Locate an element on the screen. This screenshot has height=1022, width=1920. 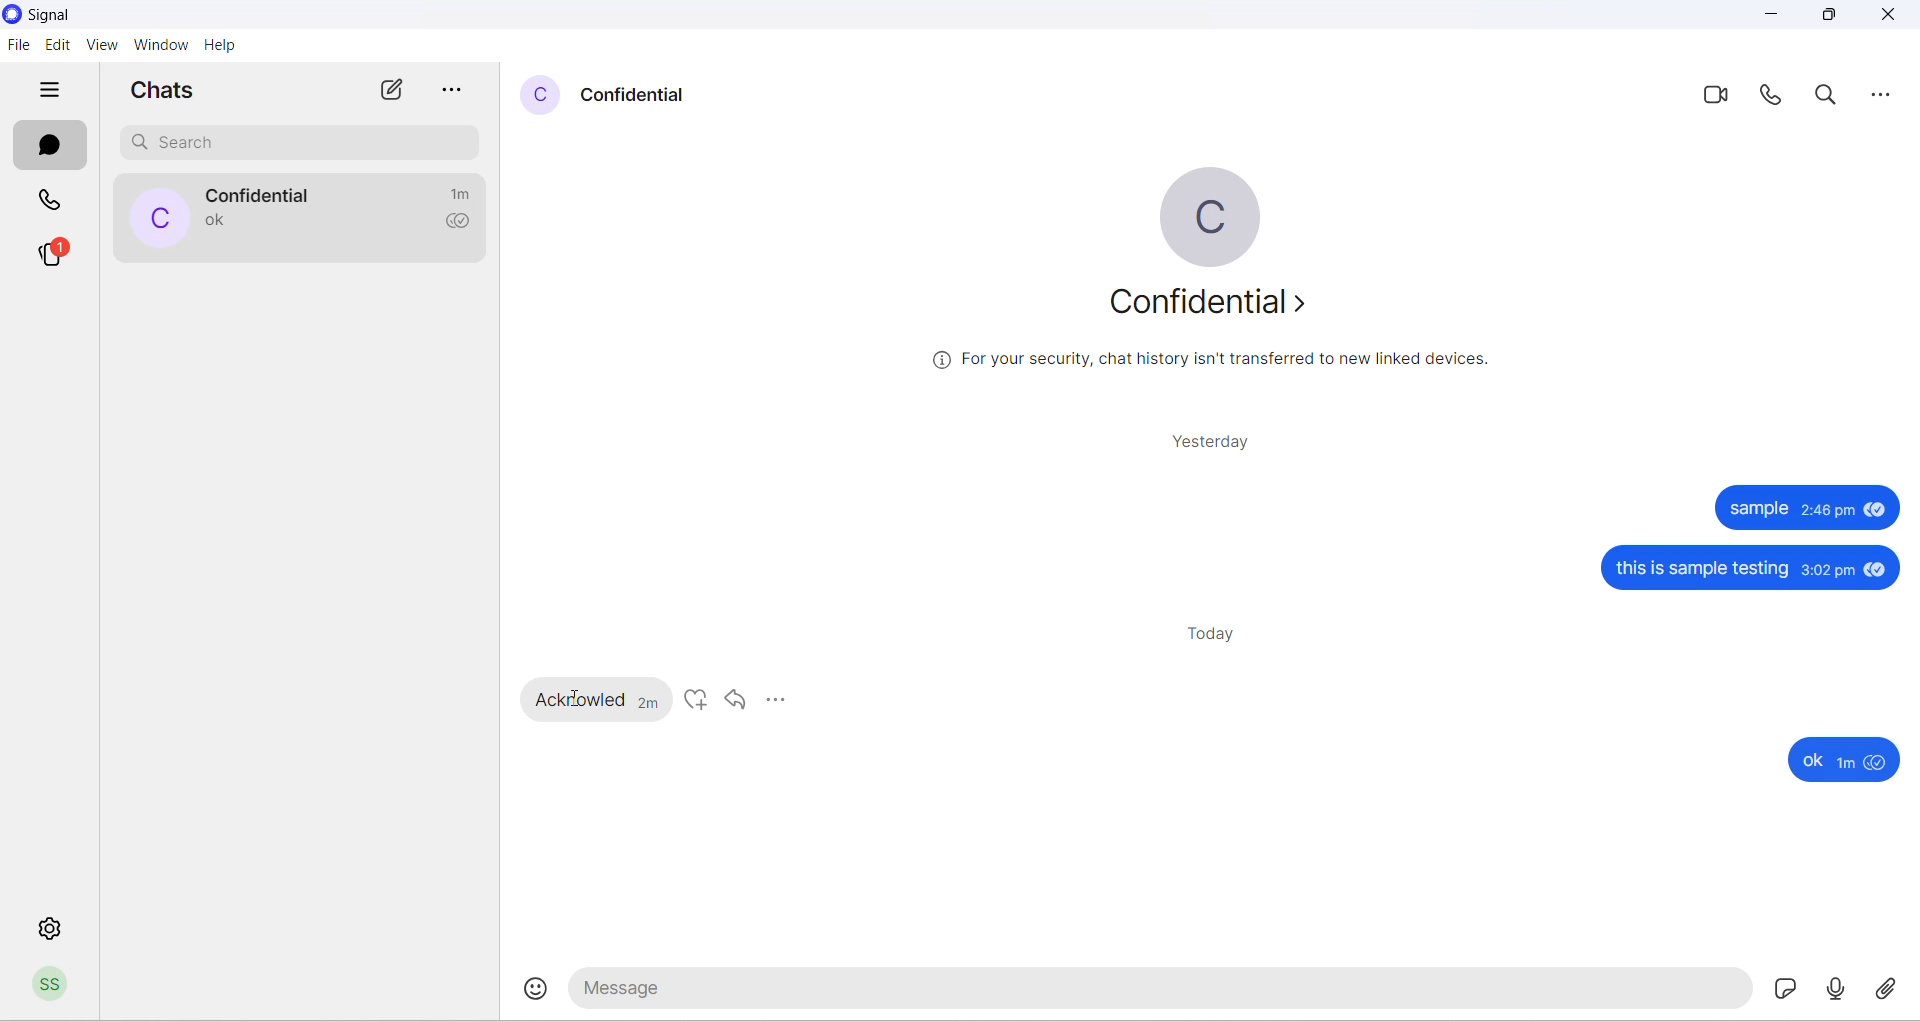
emojis is located at coordinates (529, 991).